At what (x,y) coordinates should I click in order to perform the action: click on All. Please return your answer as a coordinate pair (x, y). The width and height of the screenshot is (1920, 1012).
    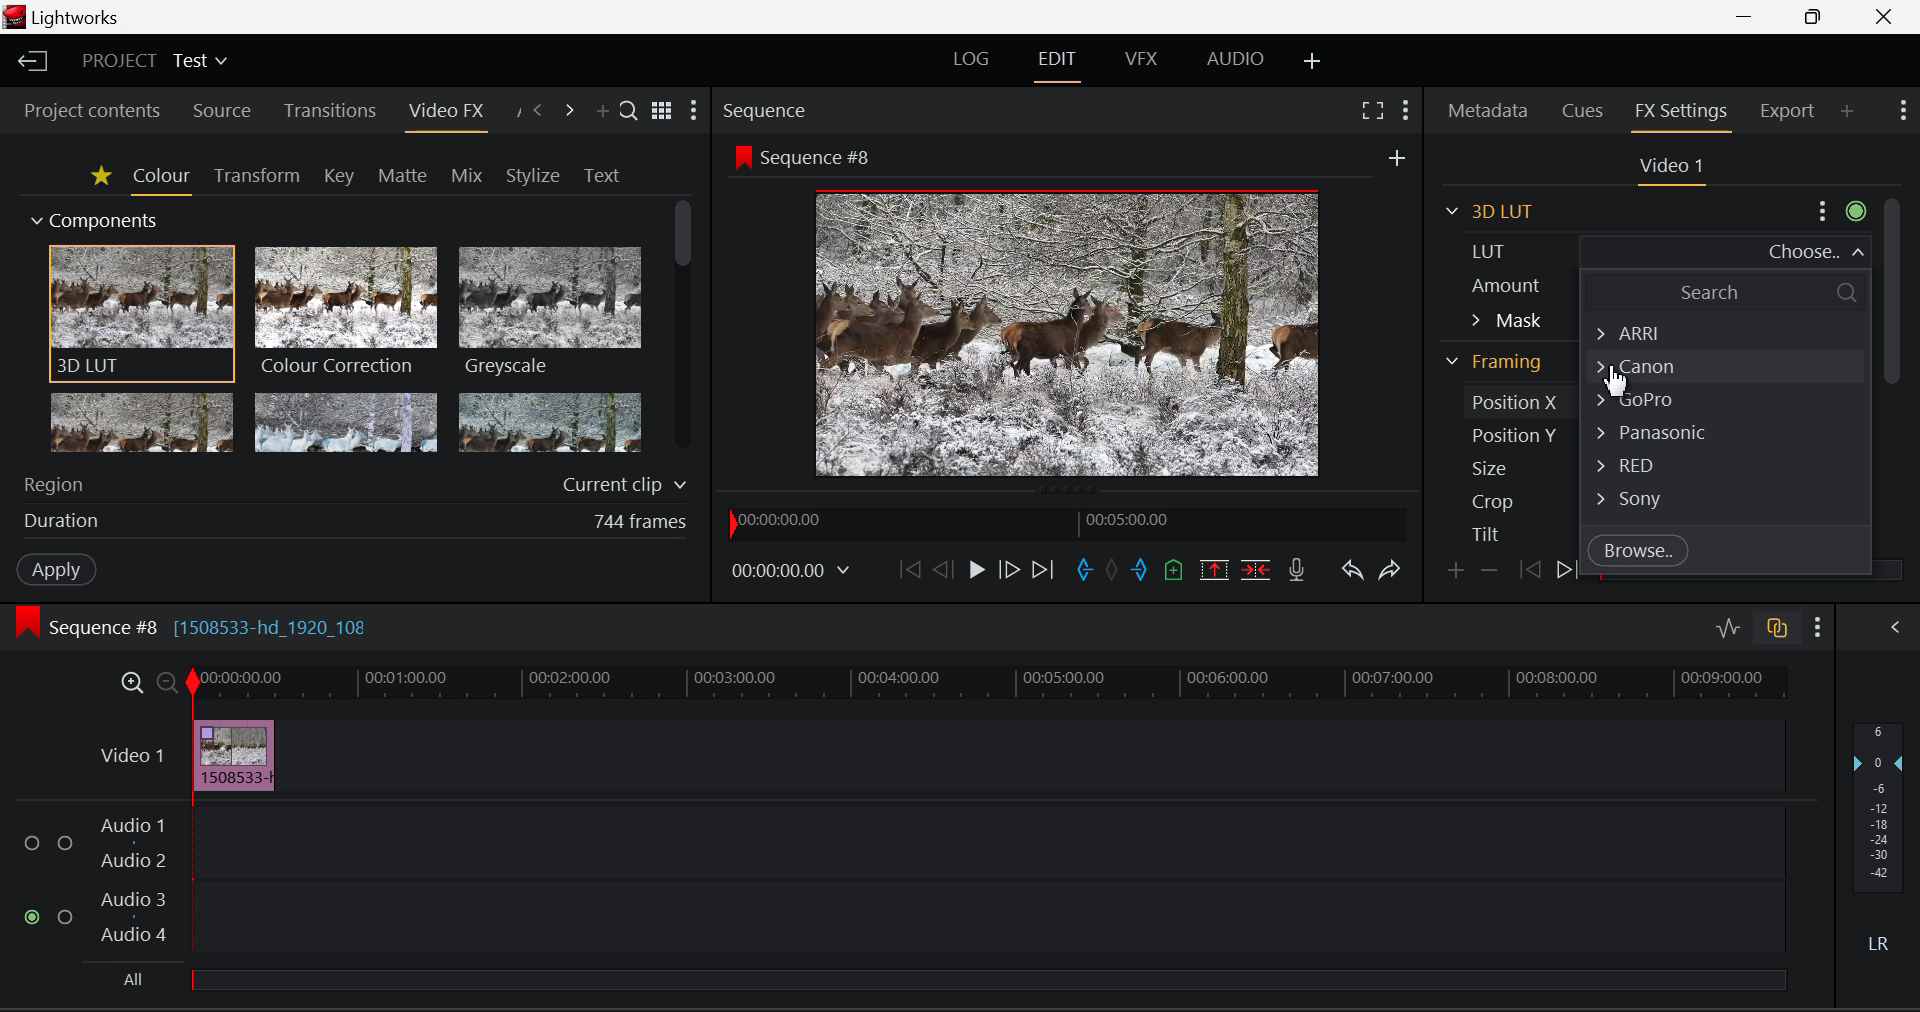
    Looking at the image, I should click on (953, 978).